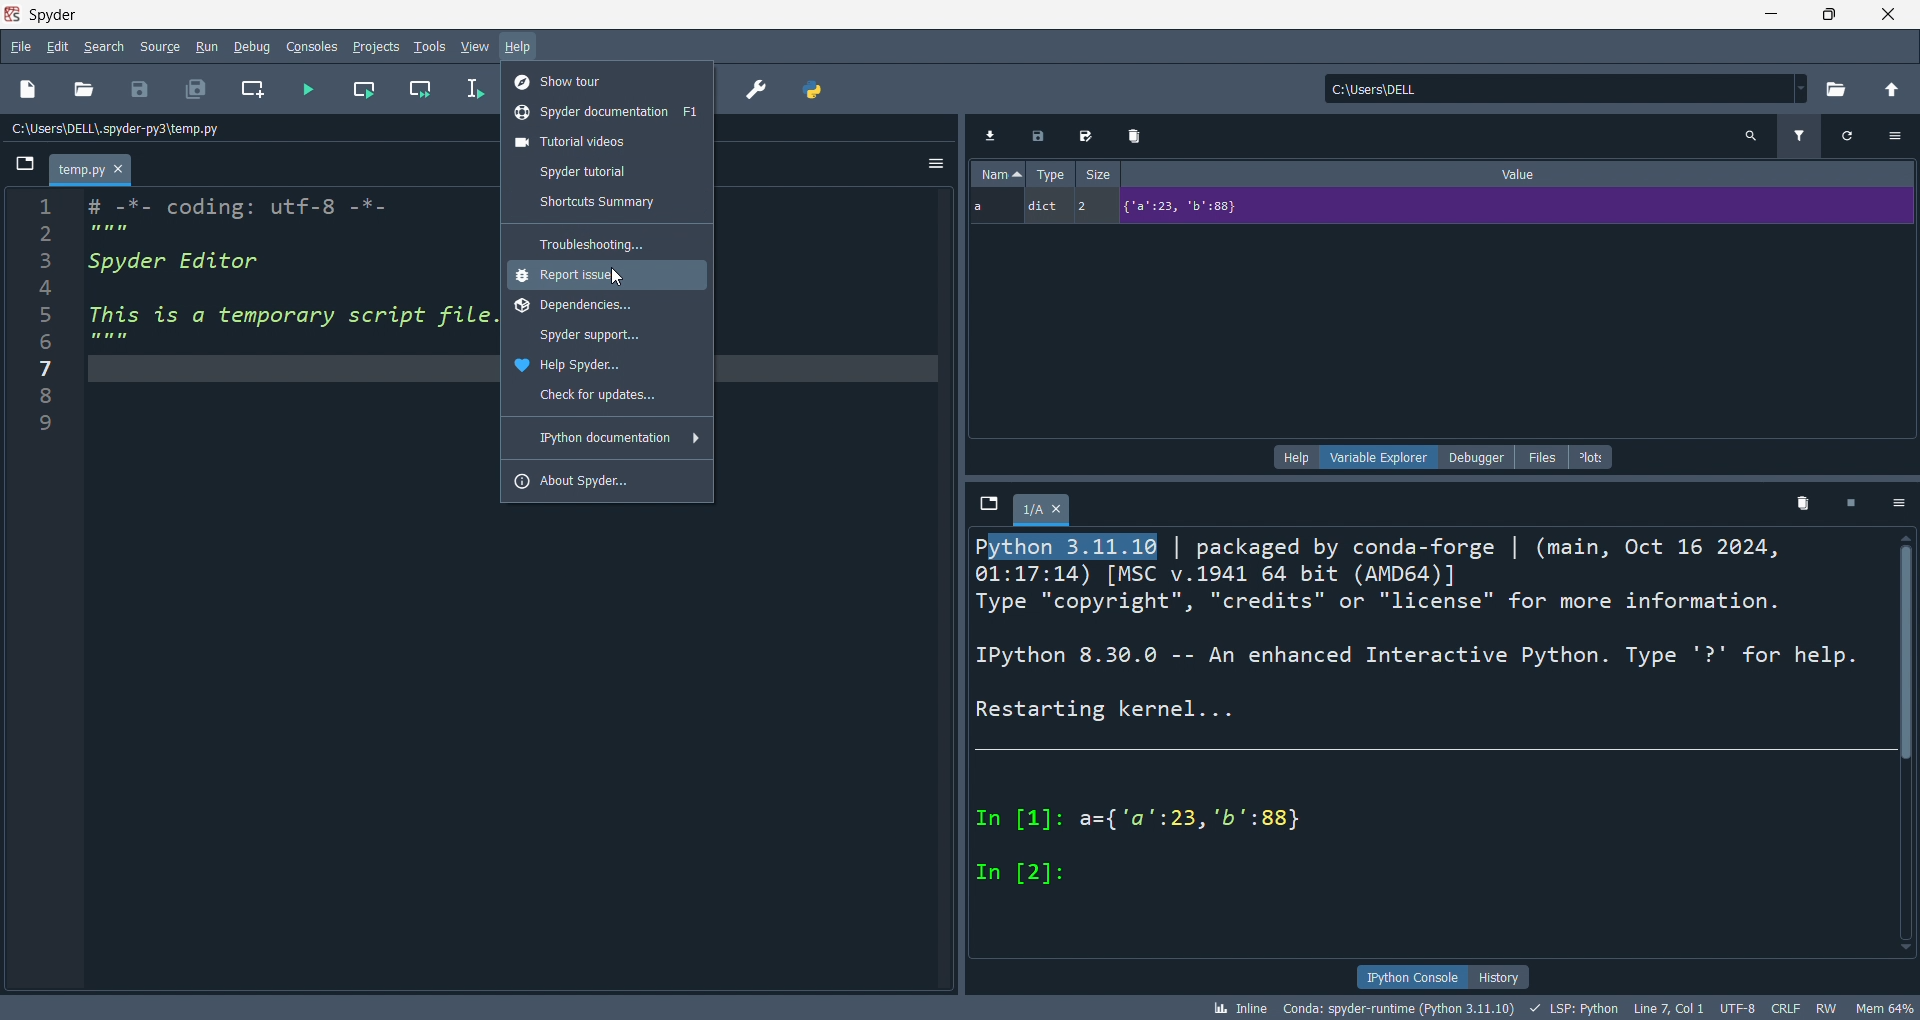  What do you see at coordinates (56, 48) in the screenshot?
I see `edit` at bounding box center [56, 48].